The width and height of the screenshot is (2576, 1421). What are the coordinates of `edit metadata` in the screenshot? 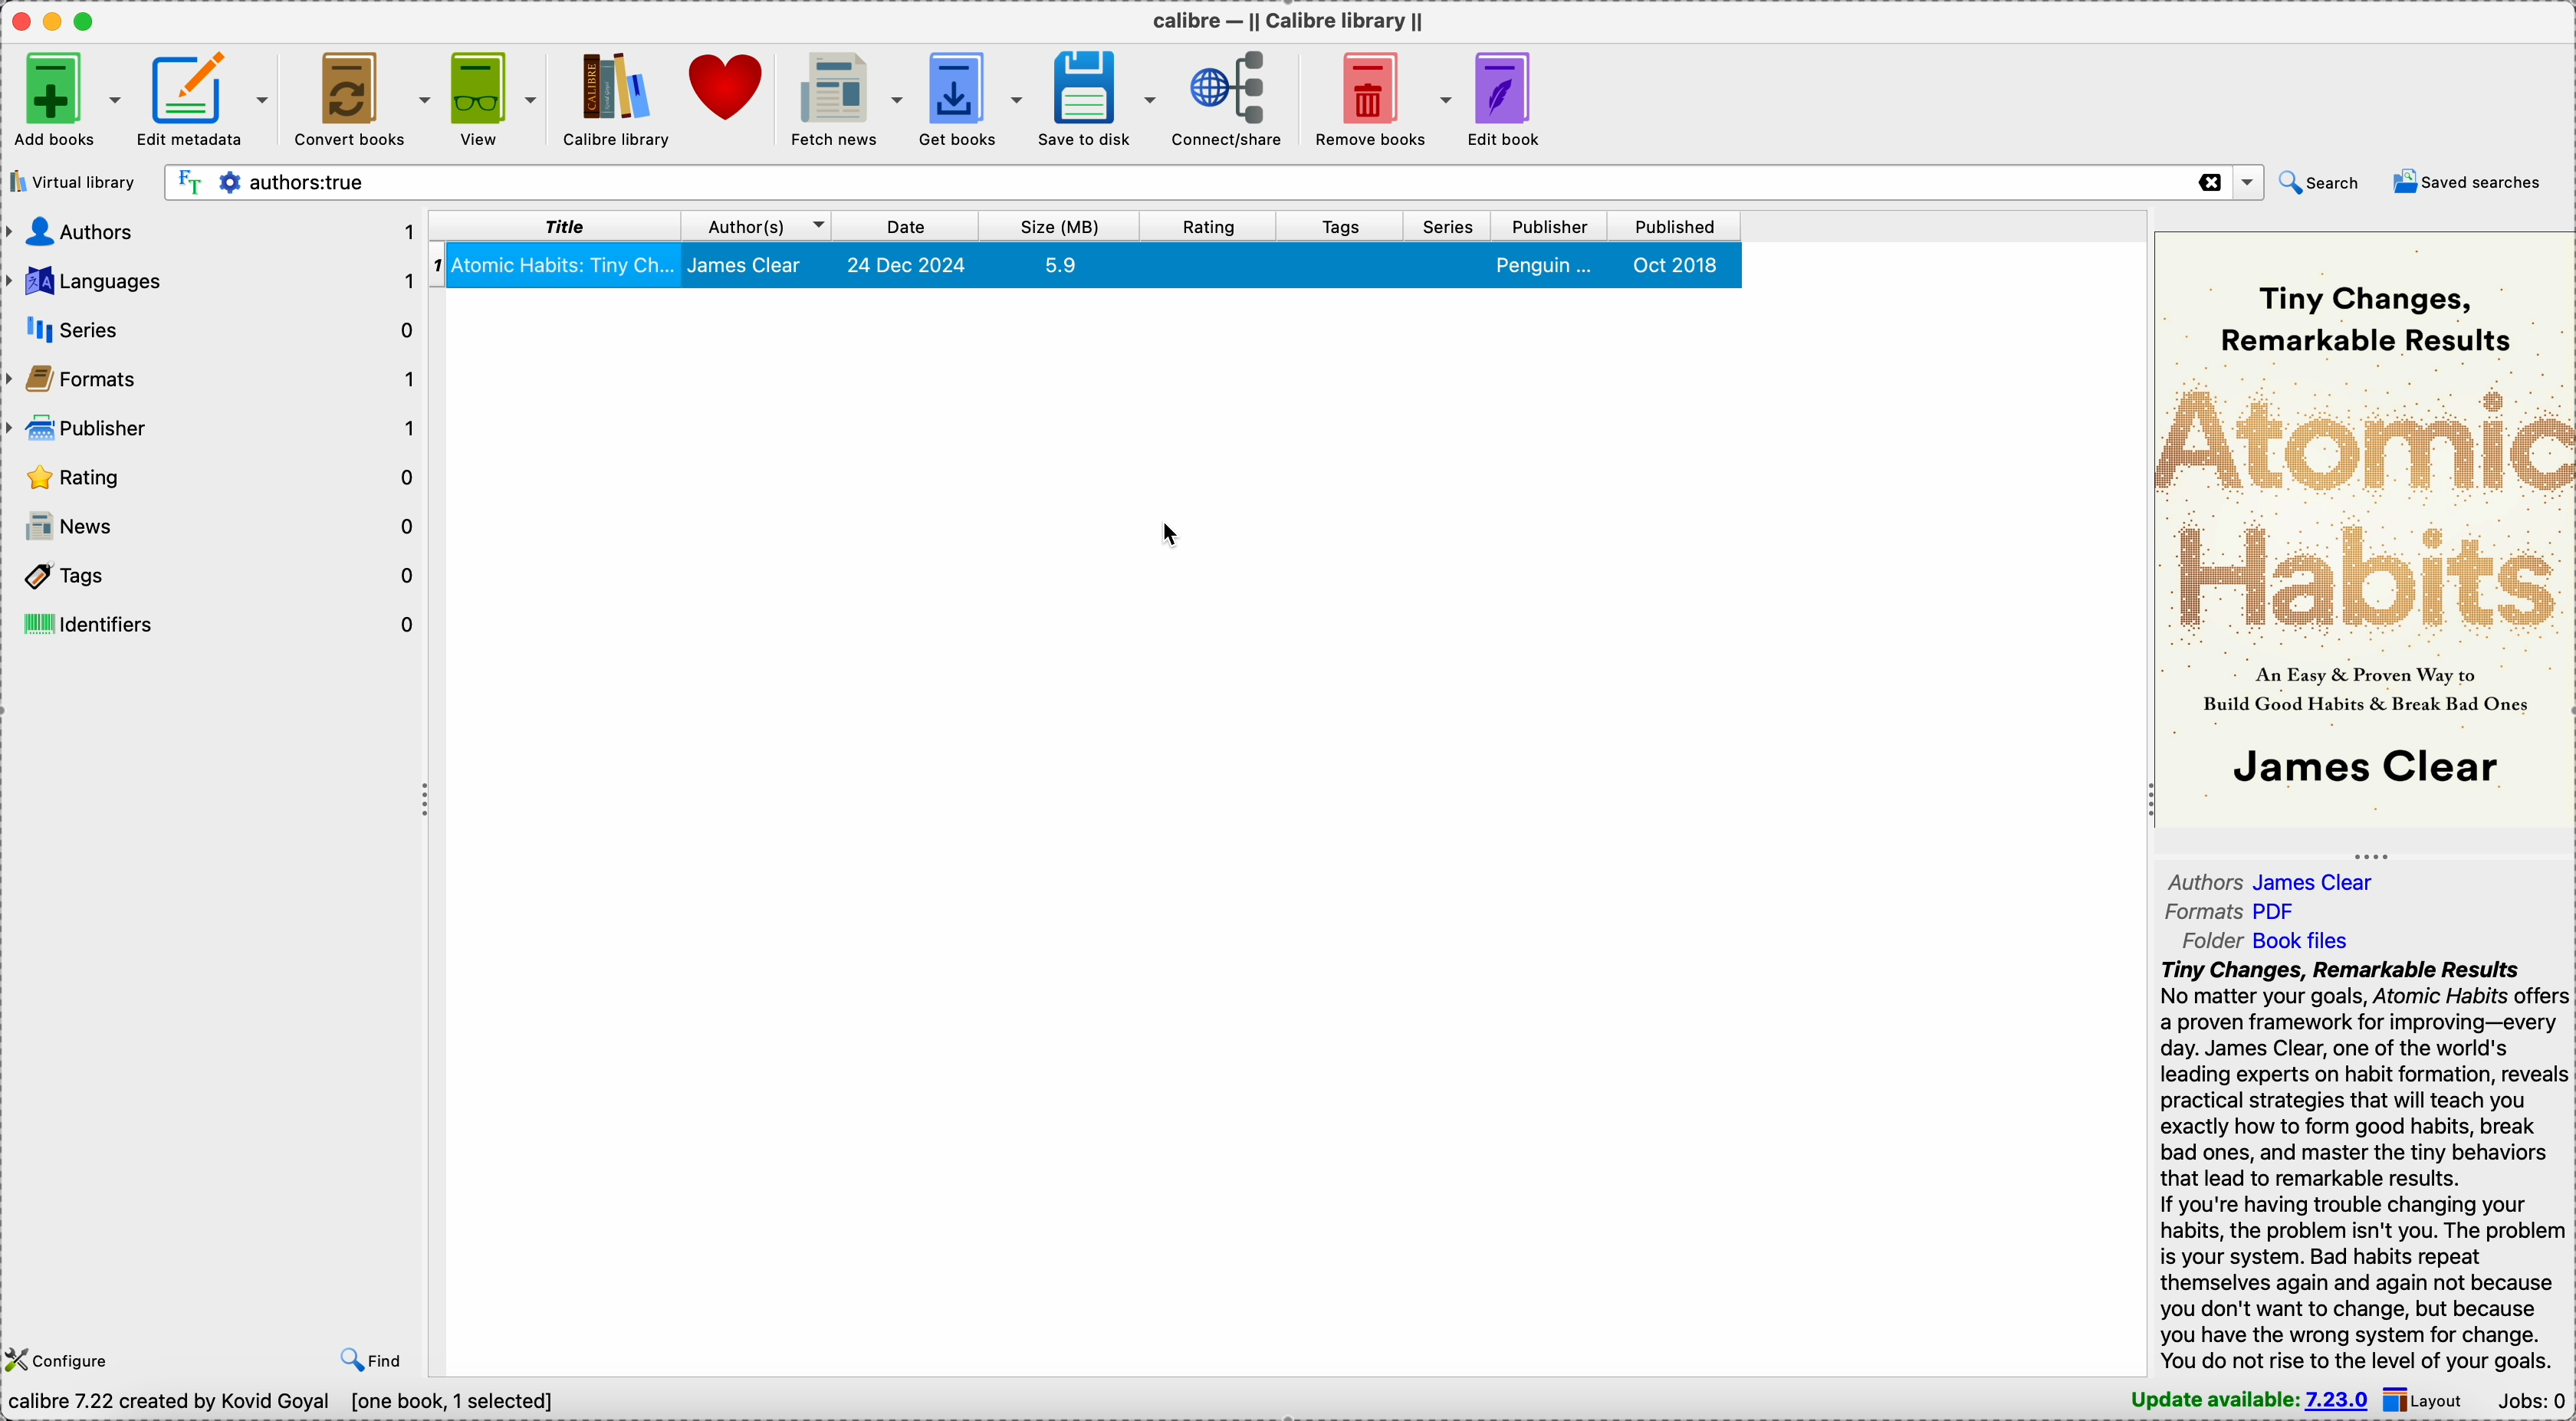 It's located at (203, 96).